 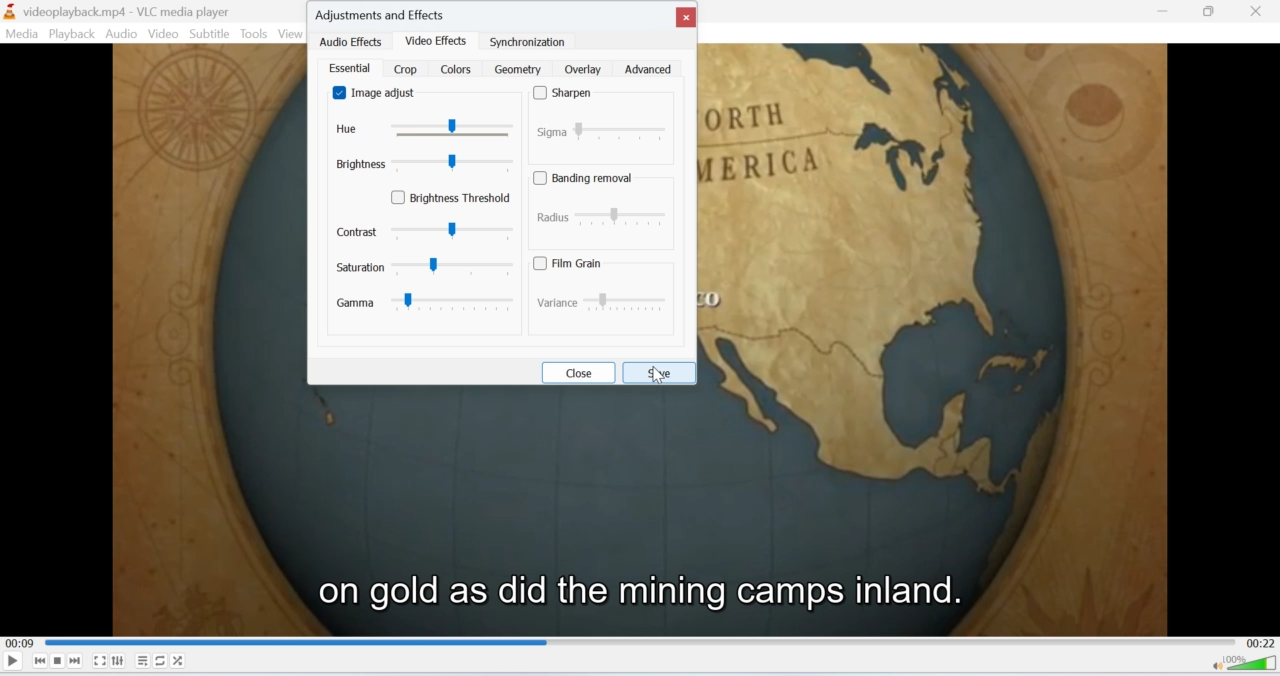 What do you see at coordinates (292, 35) in the screenshot?
I see `View` at bounding box center [292, 35].